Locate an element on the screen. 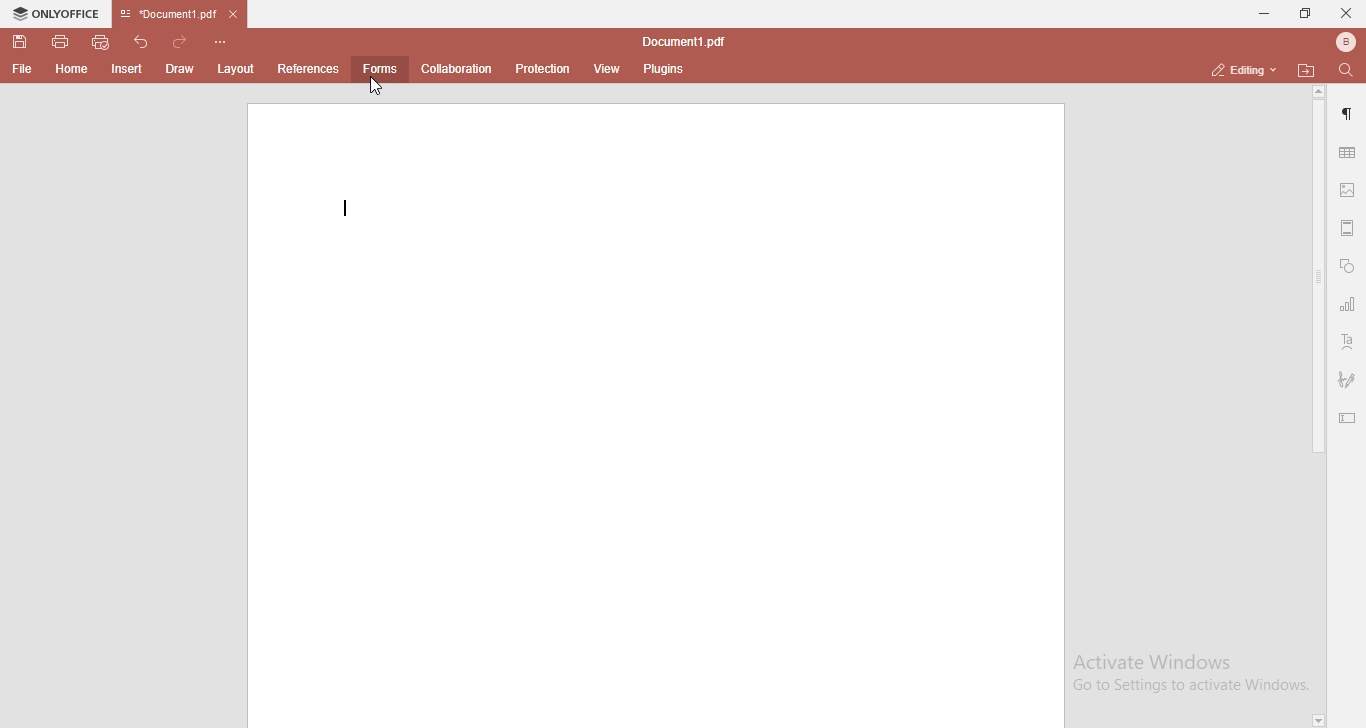 The width and height of the screenshot is (1366, 728). close is located at coordinates (1346, 12).